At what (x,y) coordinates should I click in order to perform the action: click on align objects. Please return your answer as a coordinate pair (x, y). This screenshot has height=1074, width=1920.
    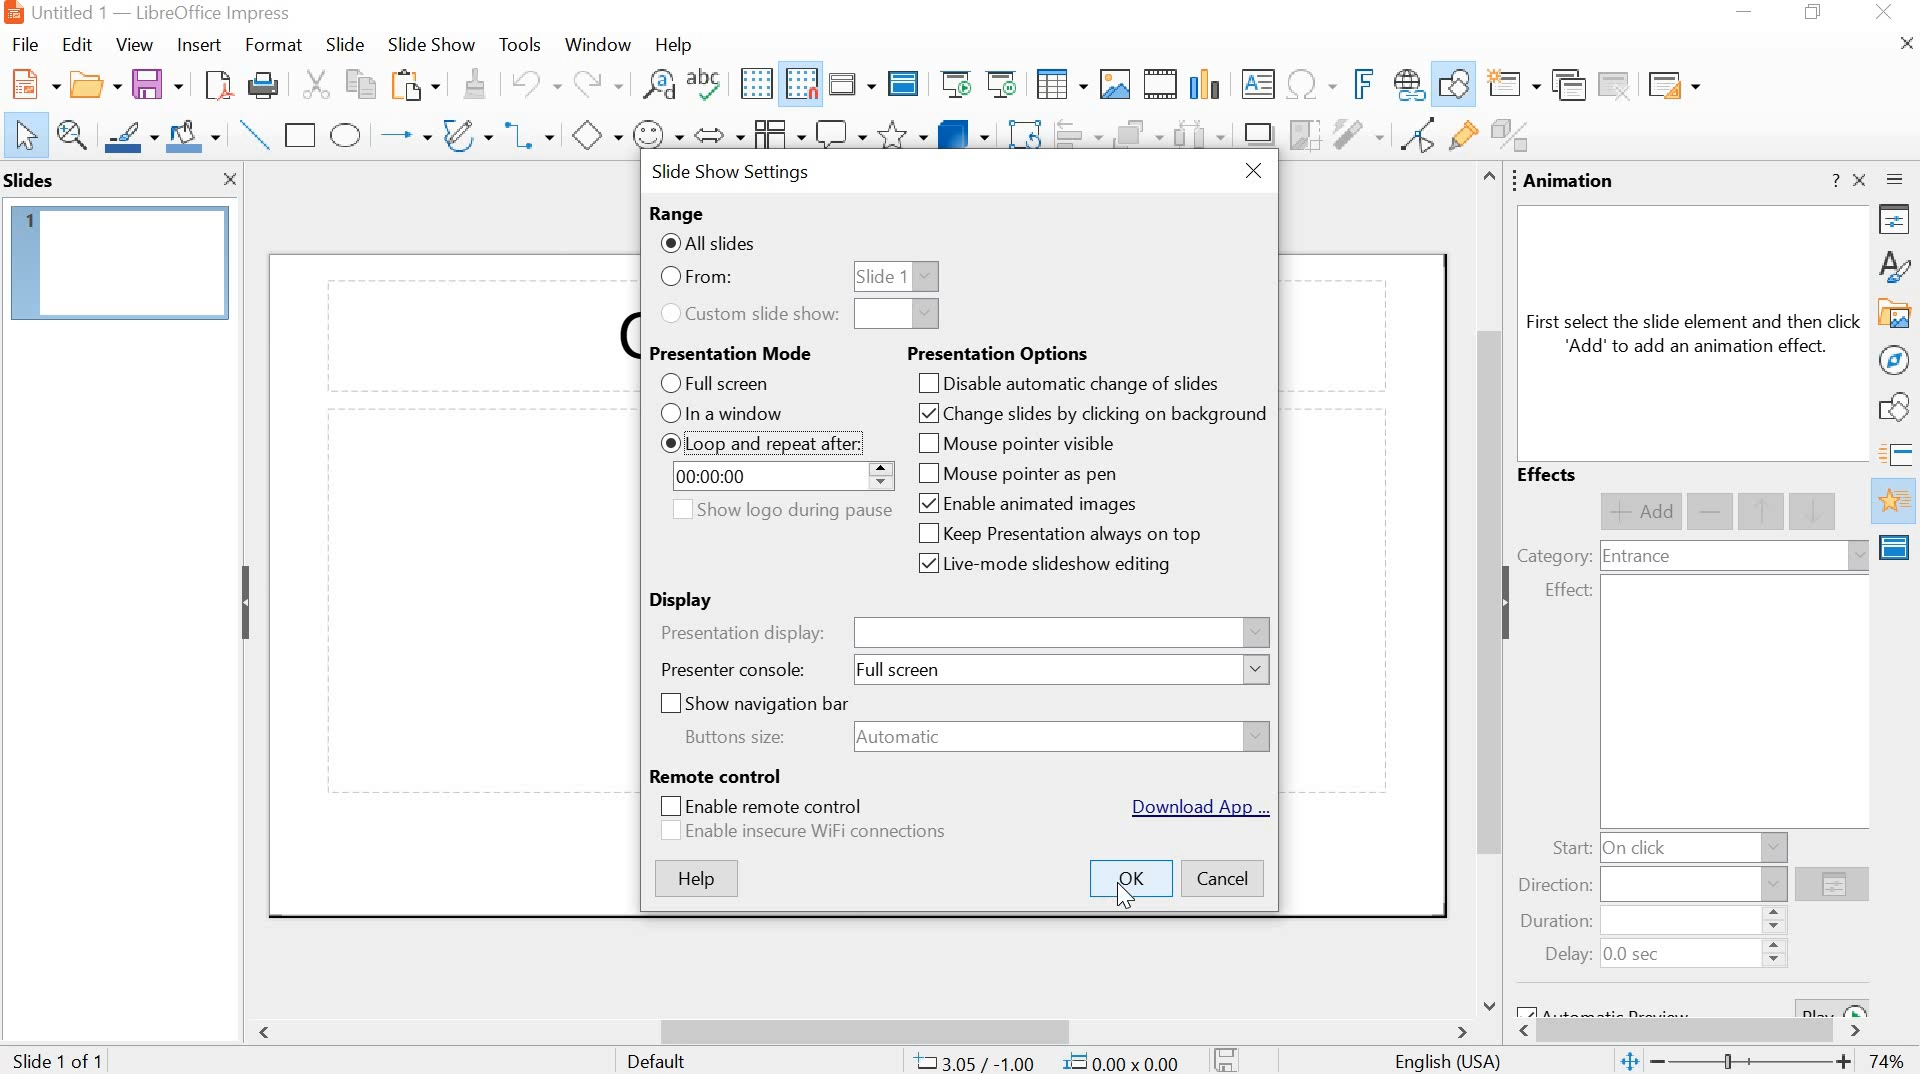
    Looking at the image, I should click on (1077, 137).